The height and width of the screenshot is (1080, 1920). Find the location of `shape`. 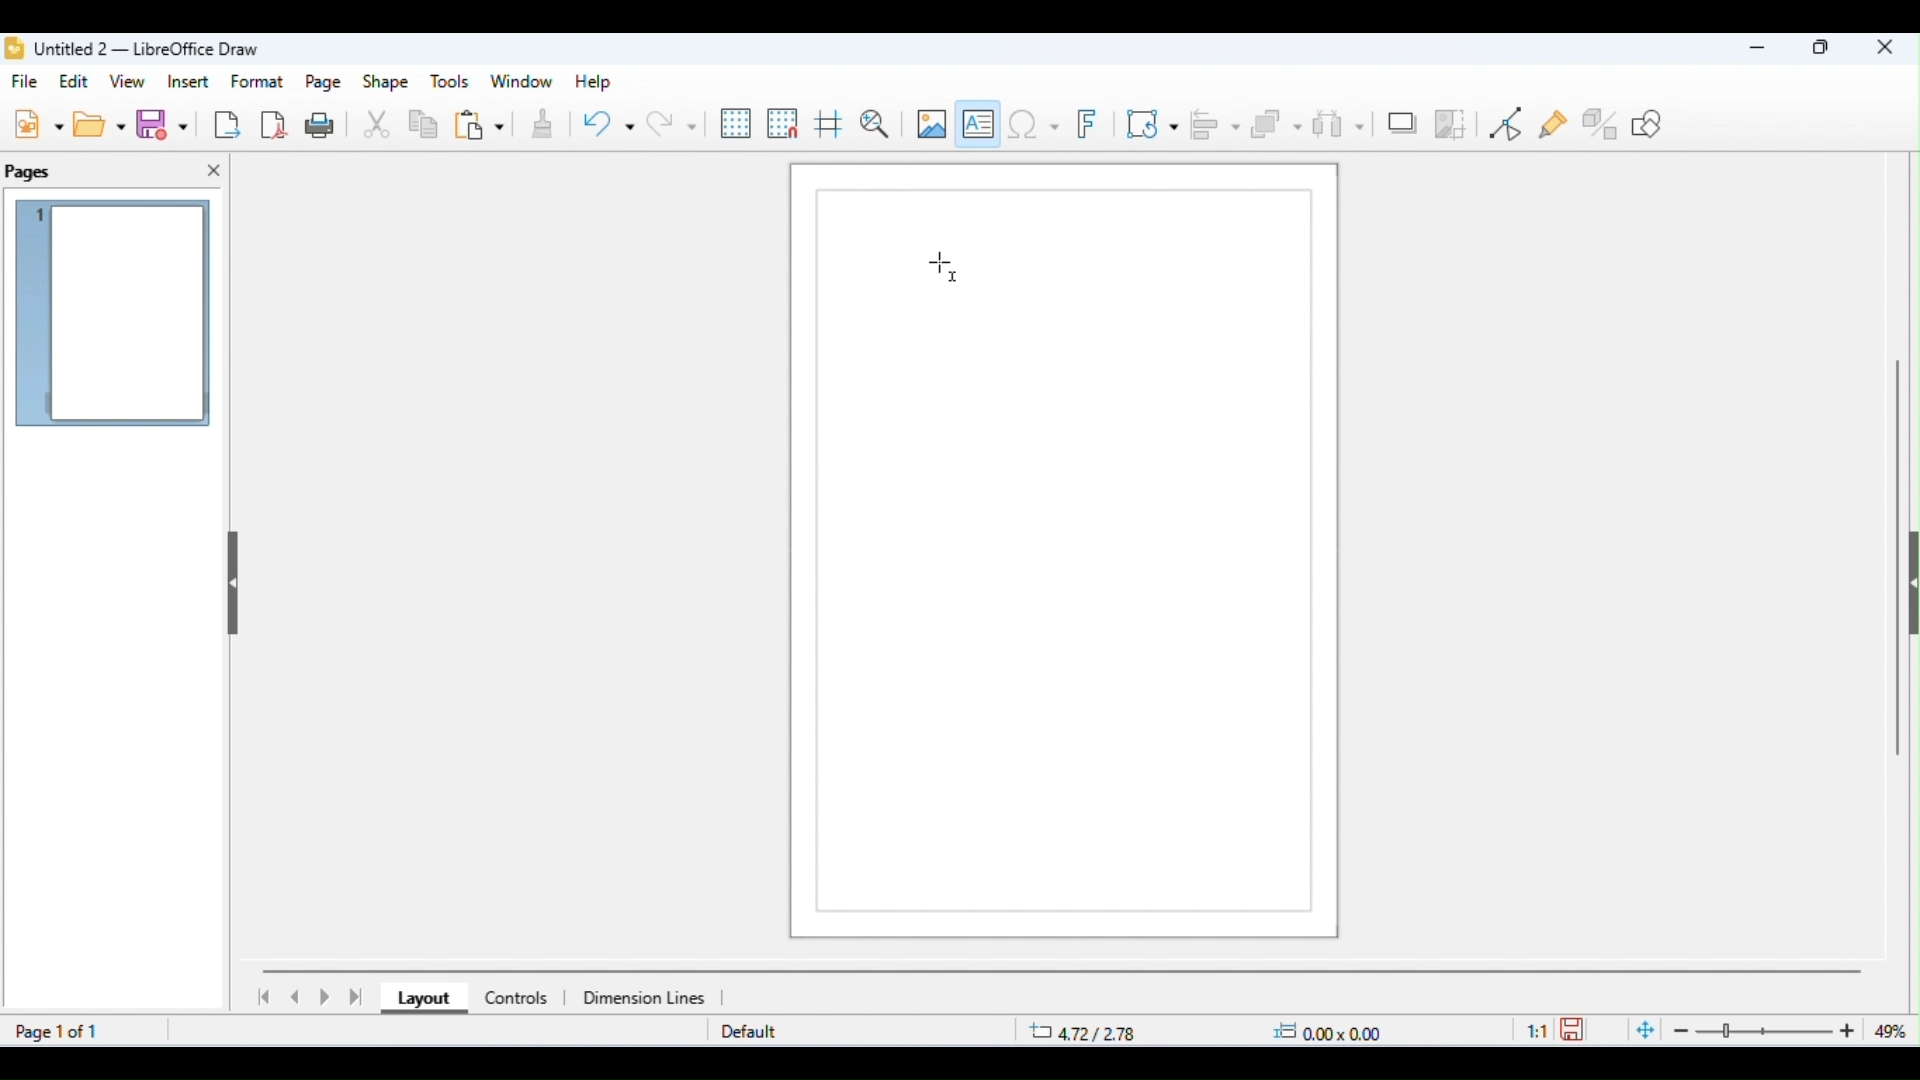

shape is located at coordinates (386, 83).